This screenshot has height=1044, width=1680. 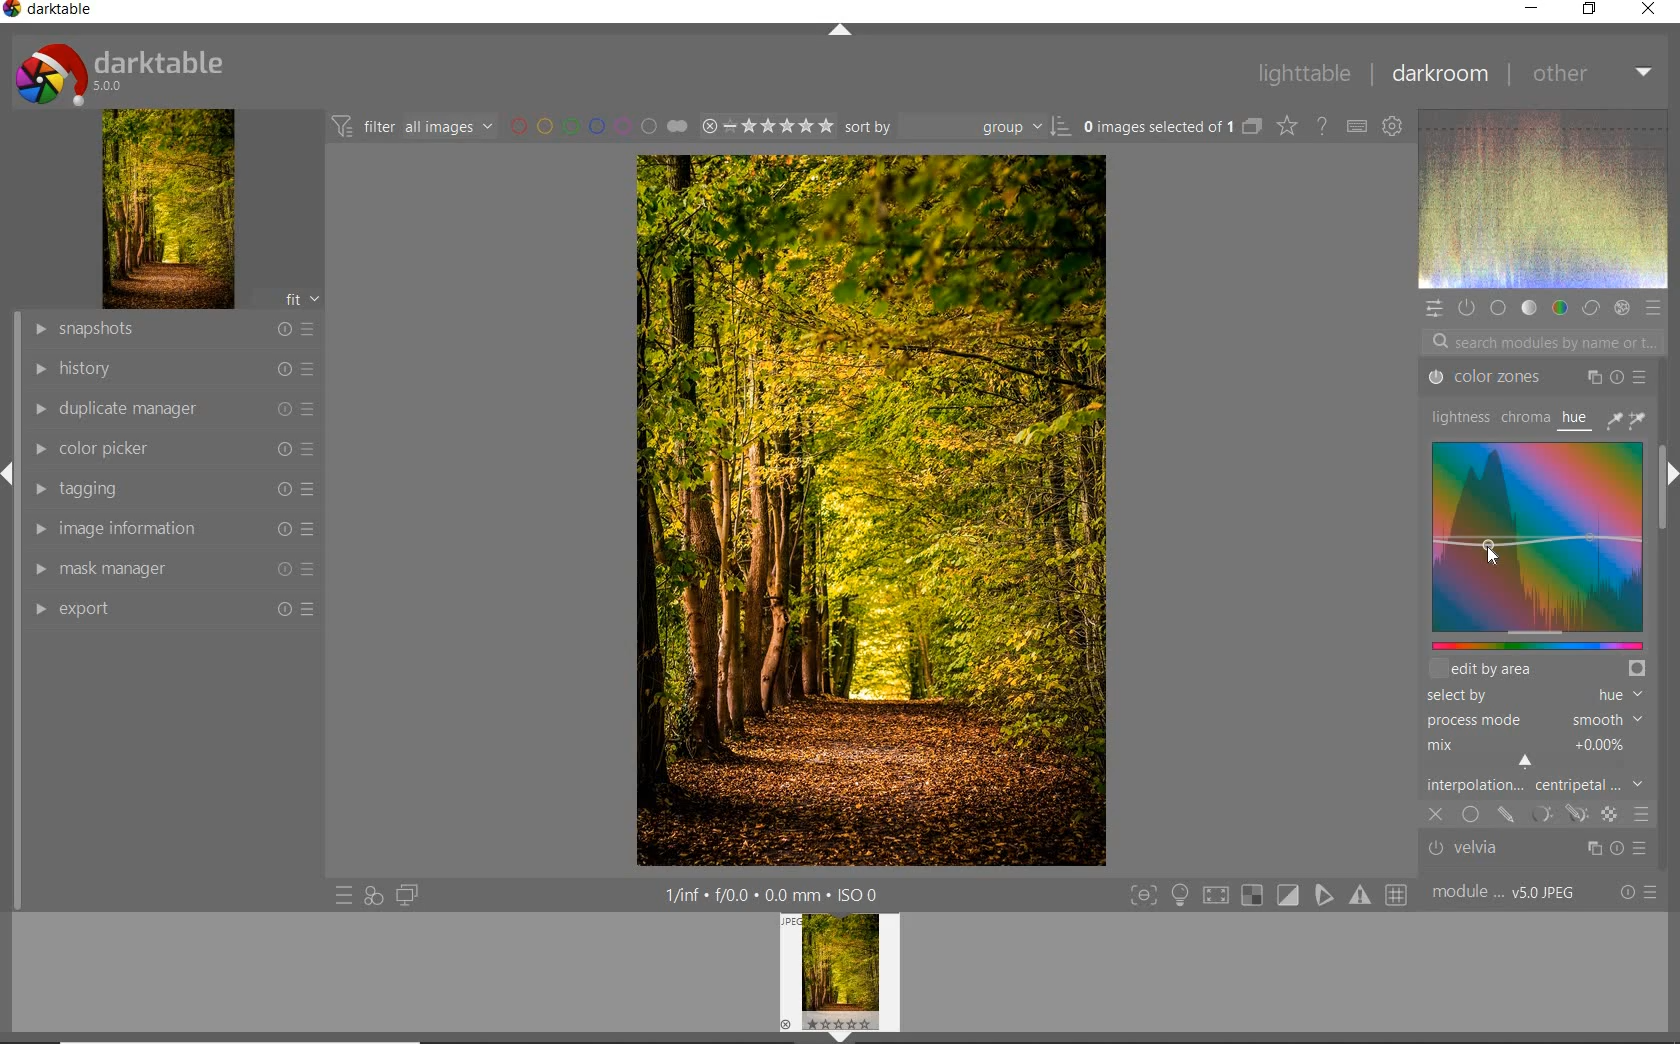 What do you see at coordinates (343, 894) in the screenshot?
I see `QUICK ACCESS TO PRESETS` at bounding box center [343, 894].